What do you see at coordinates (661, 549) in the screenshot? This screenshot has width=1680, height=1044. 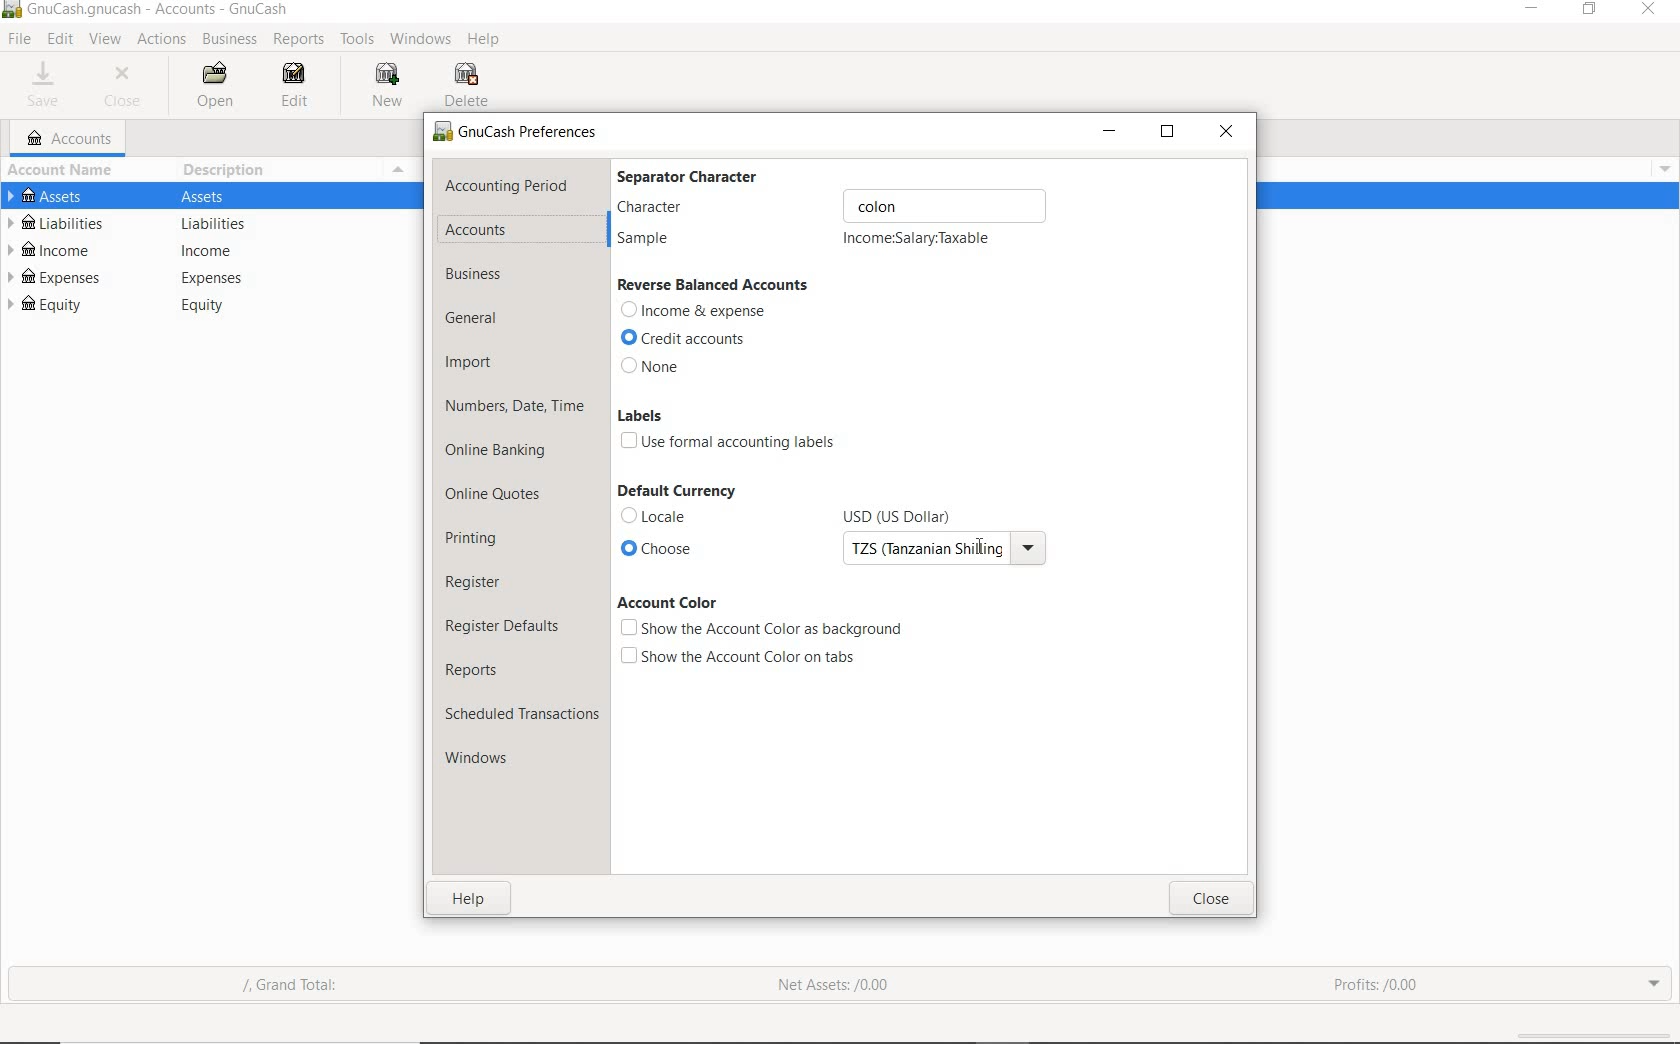 I see `choose currency` at bounding box center [661, 549].